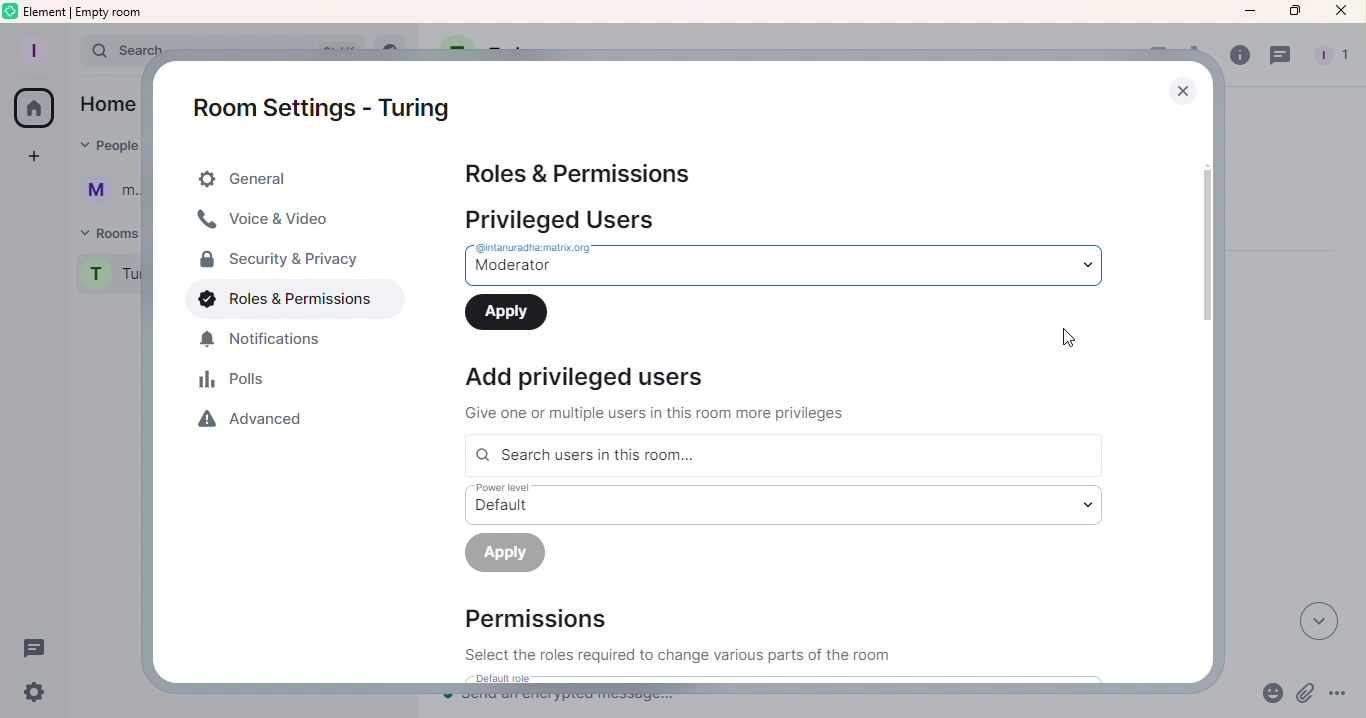 This screenshot has width=1366, height=718. Describe the element at coordinates (1336, 696) in the screenshot. I see `More options` at that location.